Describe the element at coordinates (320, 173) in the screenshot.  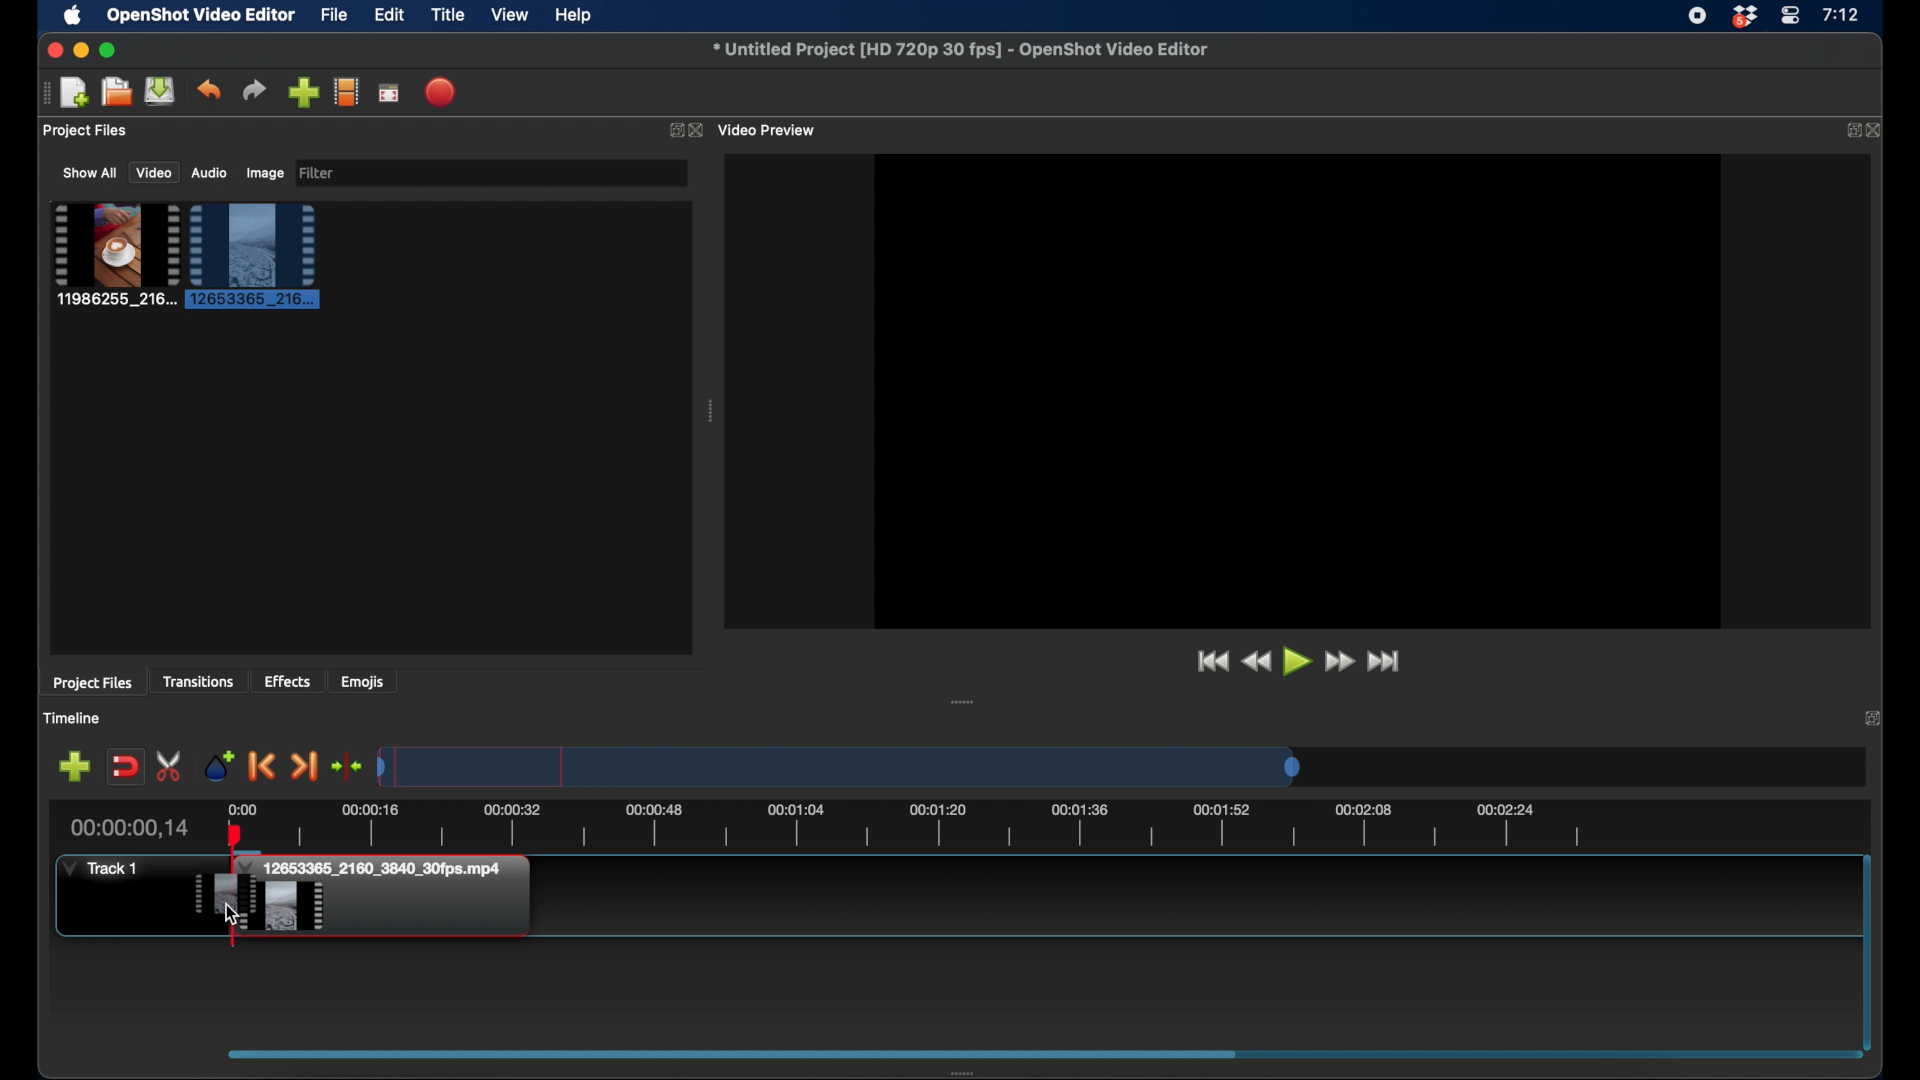
I see `filter` at that location.